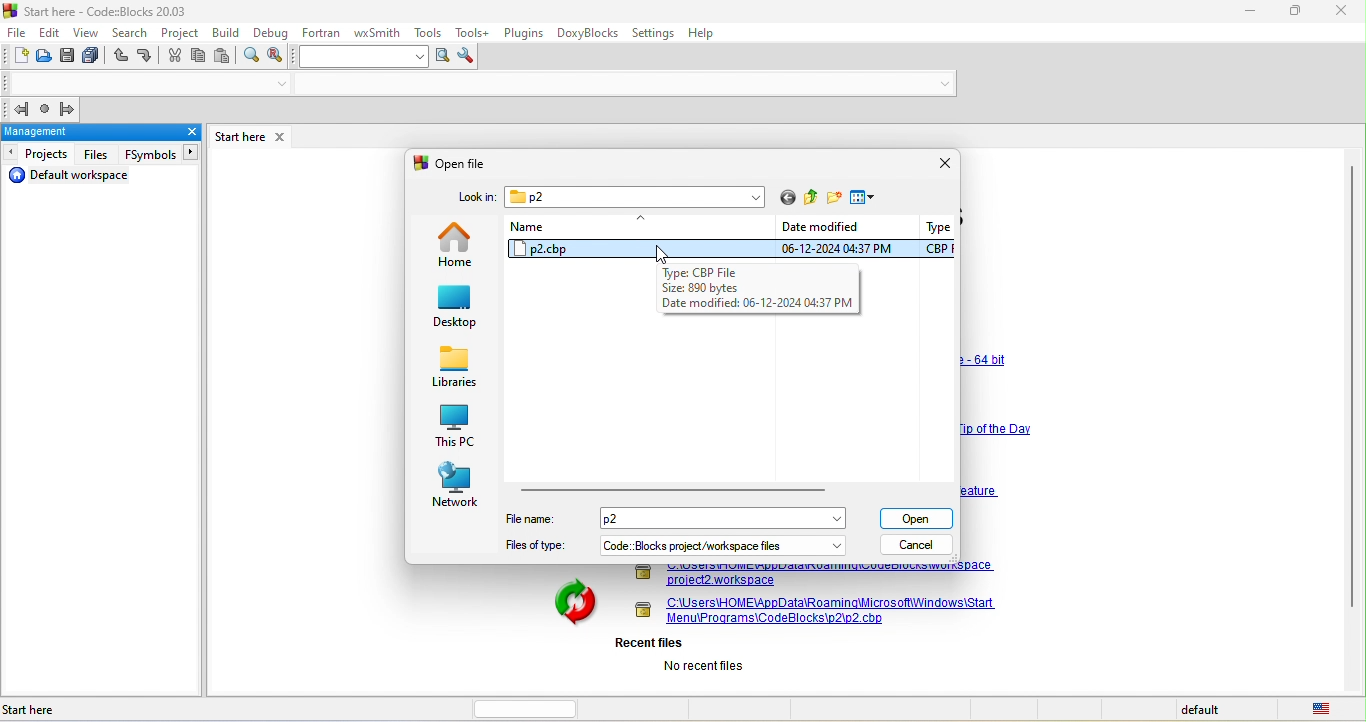 The width and height of the screenshot is (1366, 722). Describe the element at coordinates (994, 433) in the screenshot. I see `link` at that location.